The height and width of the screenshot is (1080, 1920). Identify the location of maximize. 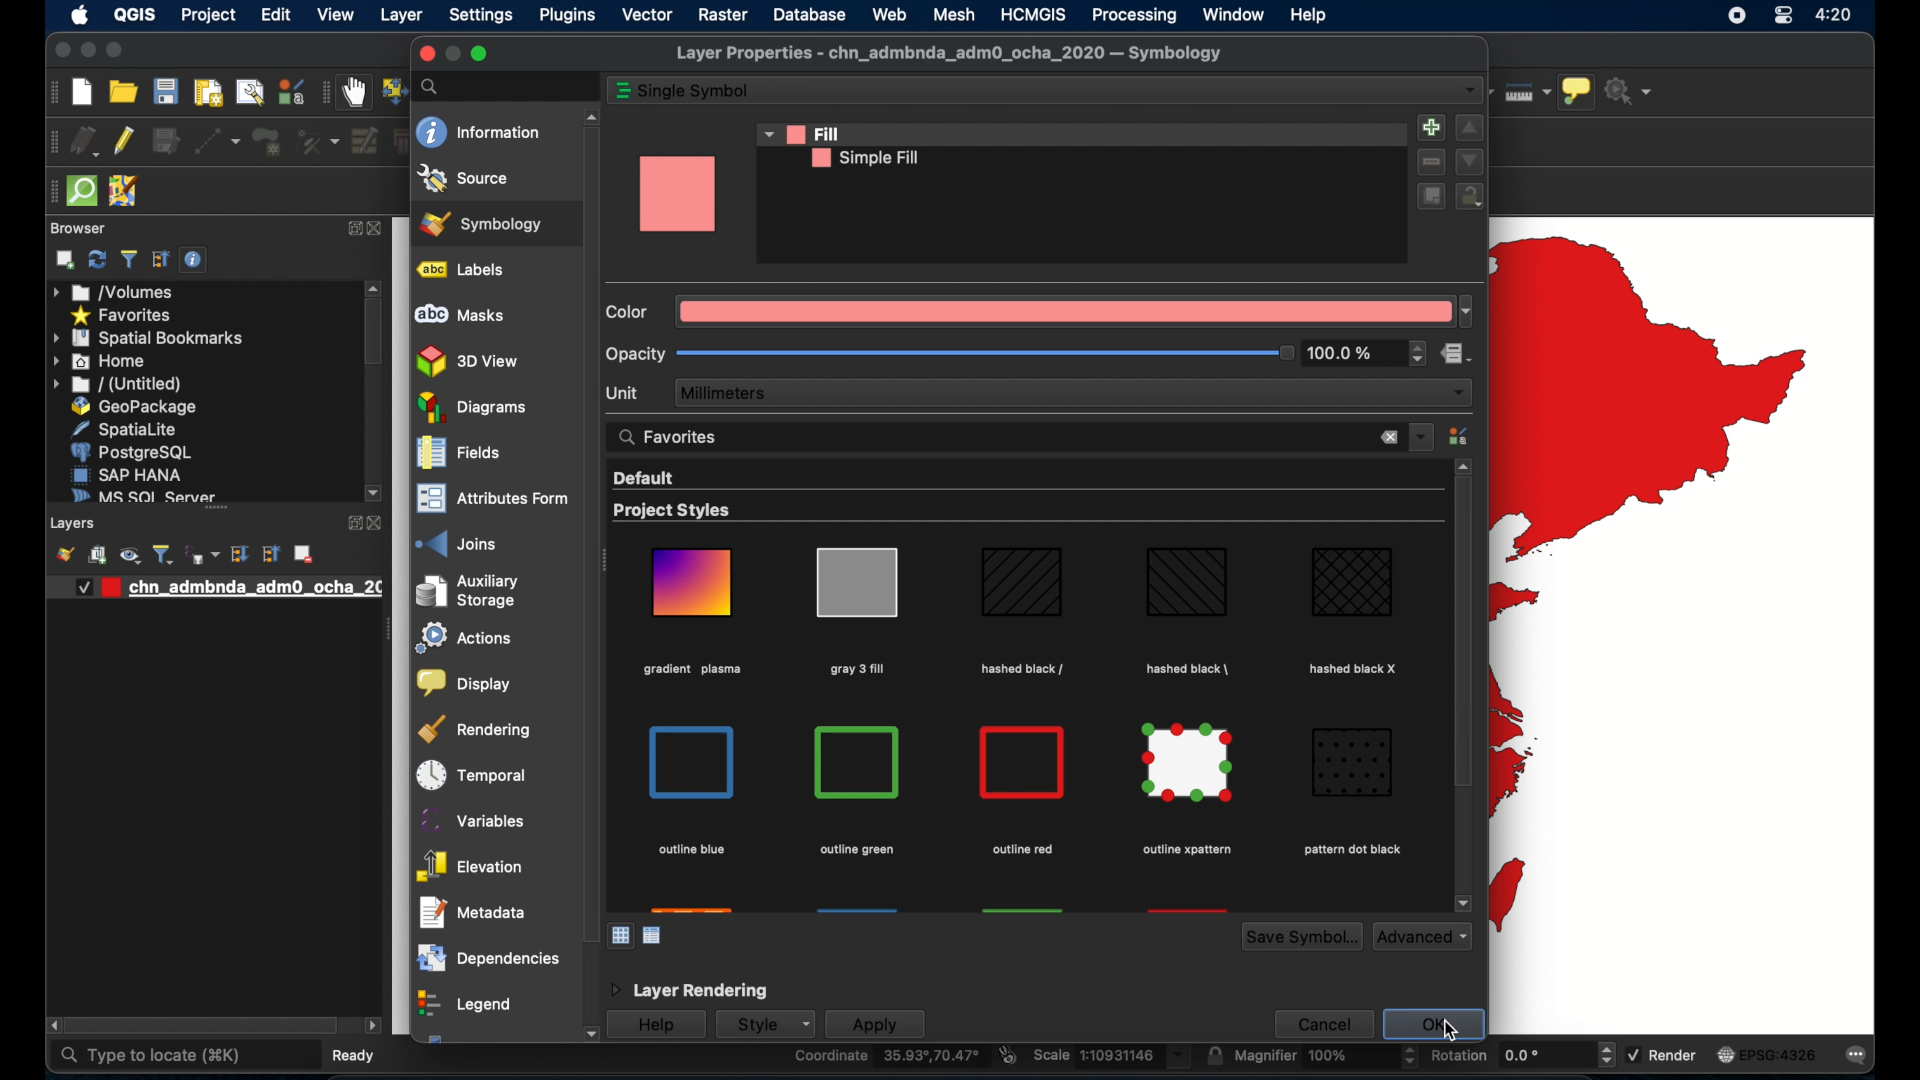
(481, 54).